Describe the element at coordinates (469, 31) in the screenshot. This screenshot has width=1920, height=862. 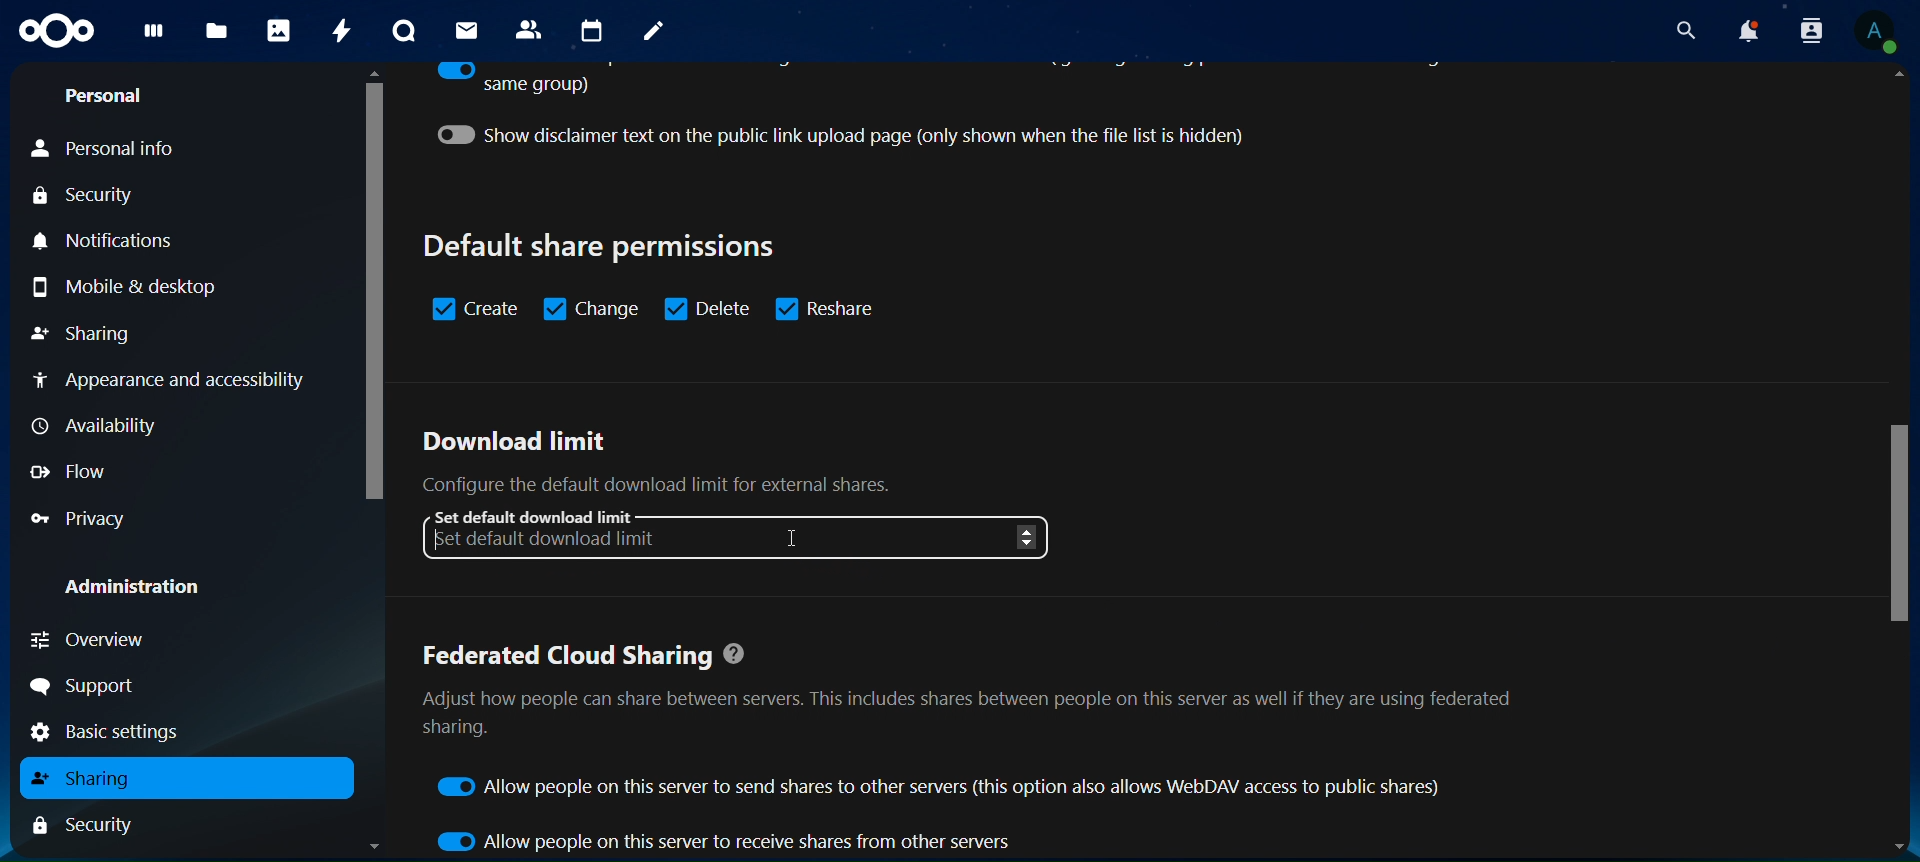
I see `mail` at that location.